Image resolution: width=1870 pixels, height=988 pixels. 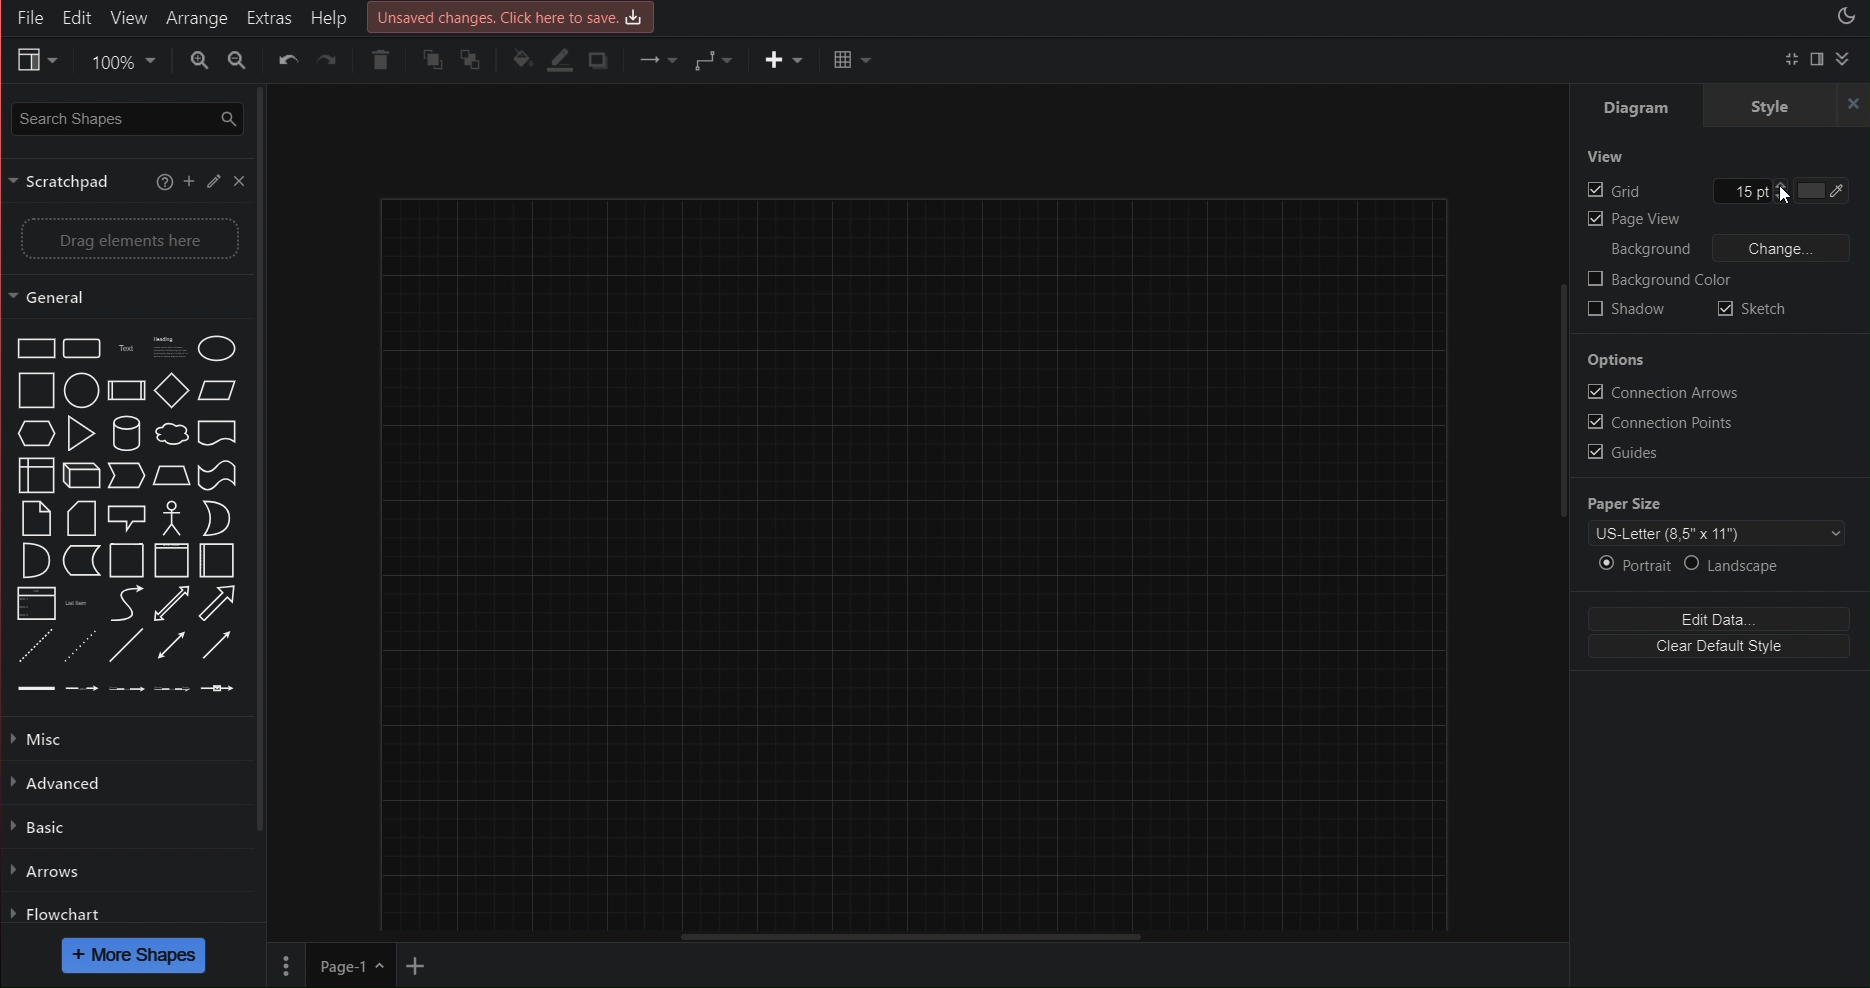 I want to click on notes shape, so click(x=29, y=519).